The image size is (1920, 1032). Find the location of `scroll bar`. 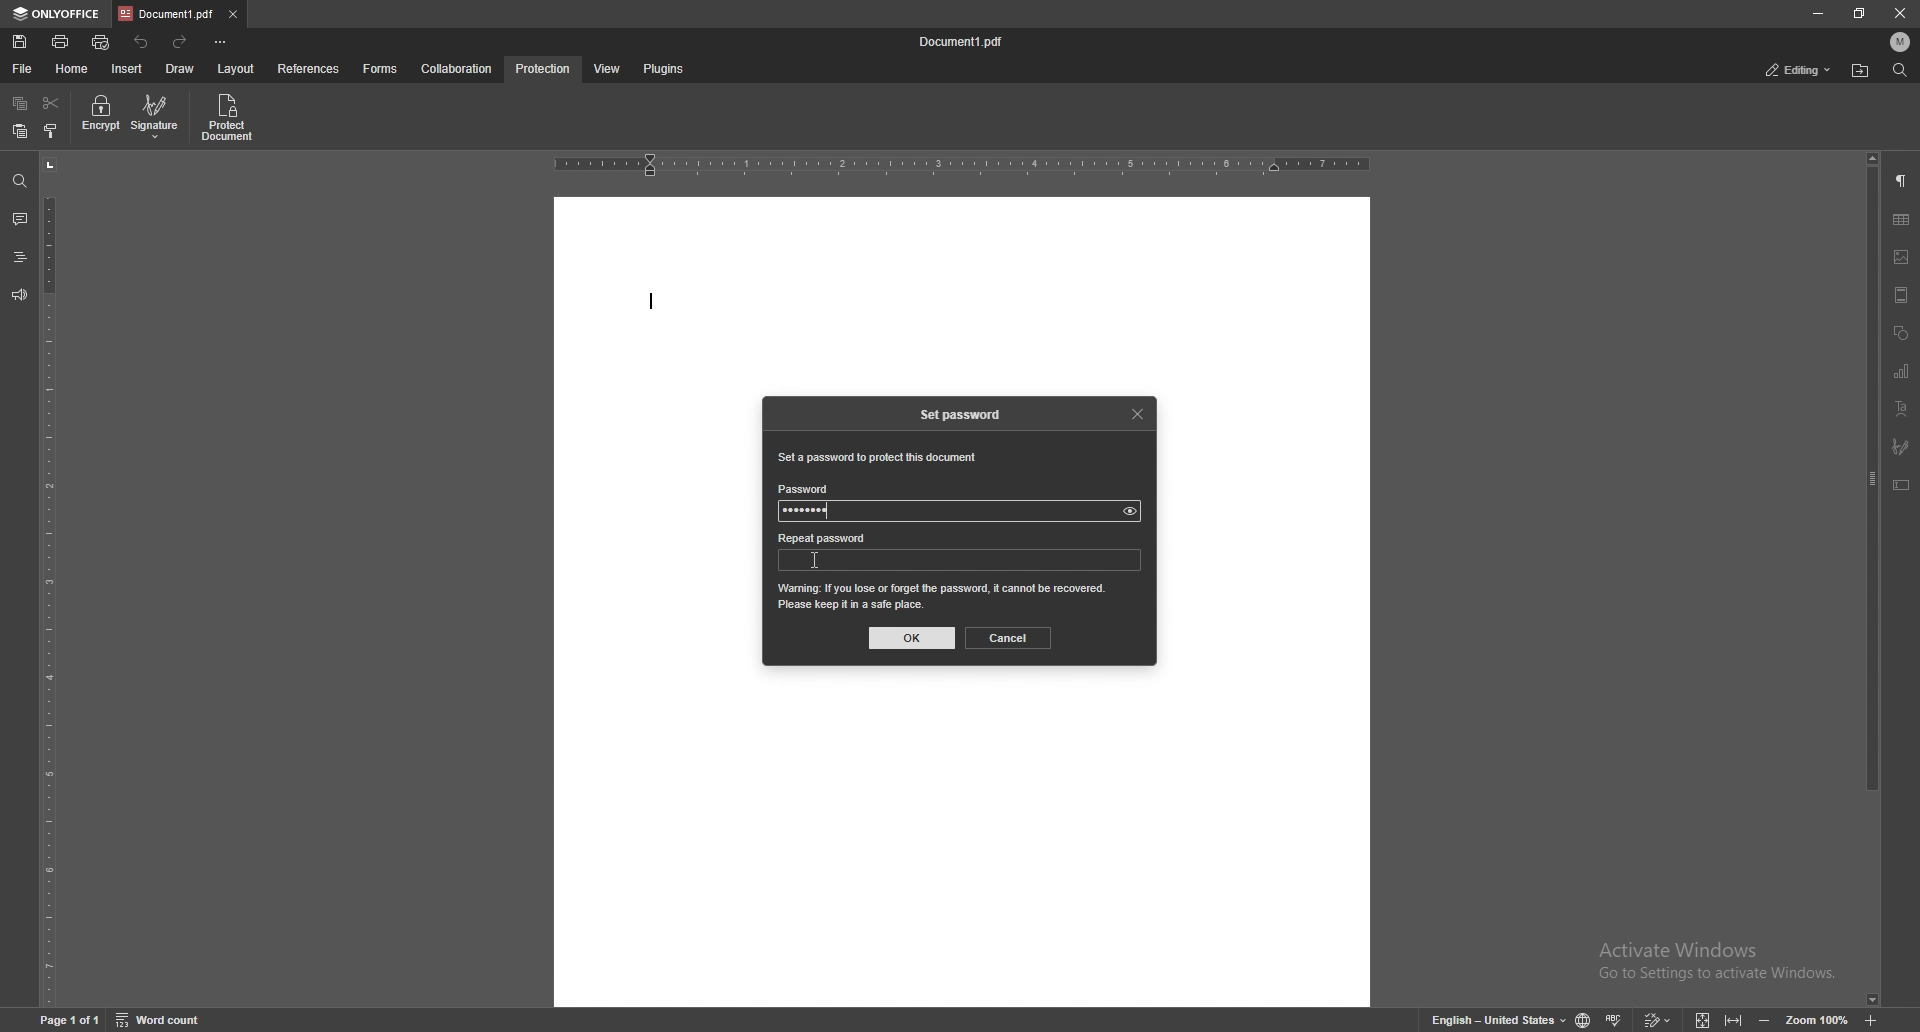

scroll bar is located at coordinates (1870, 579).